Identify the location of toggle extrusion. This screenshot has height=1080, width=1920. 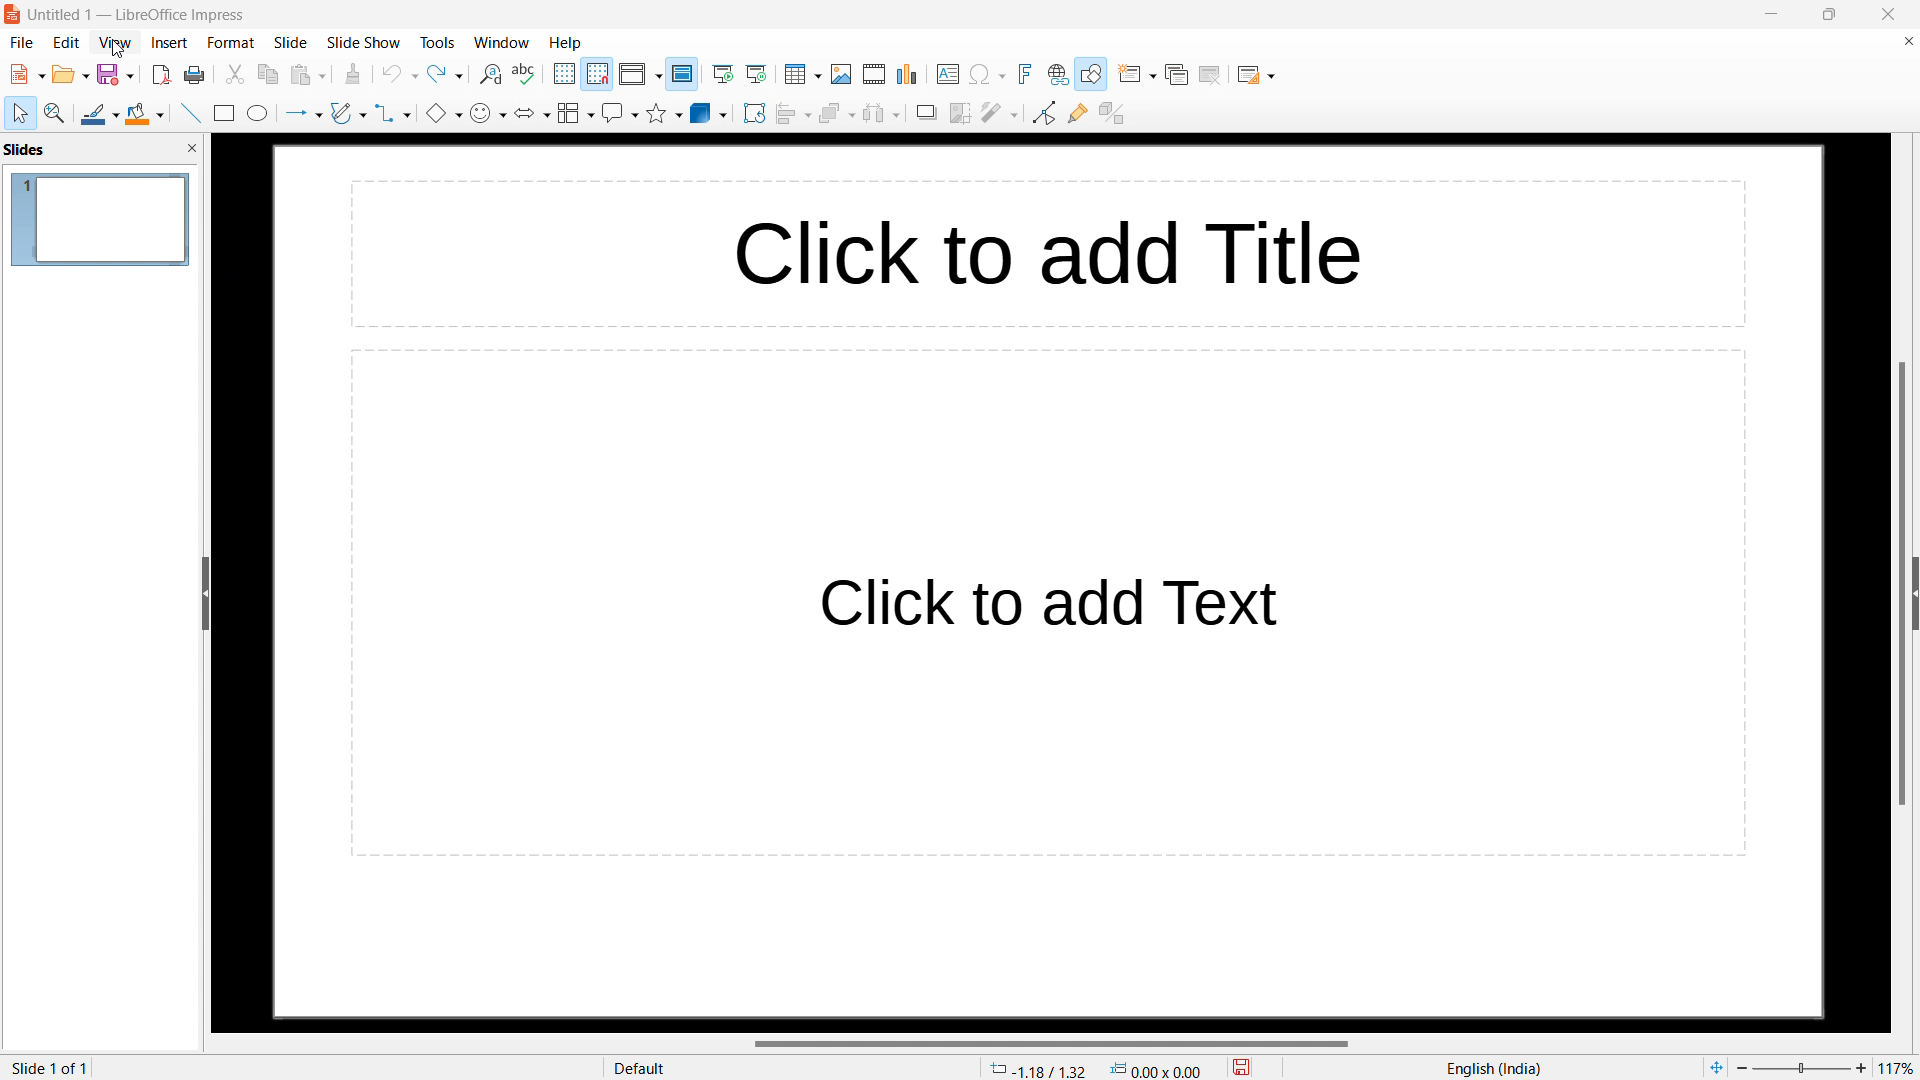
(1112, 114).